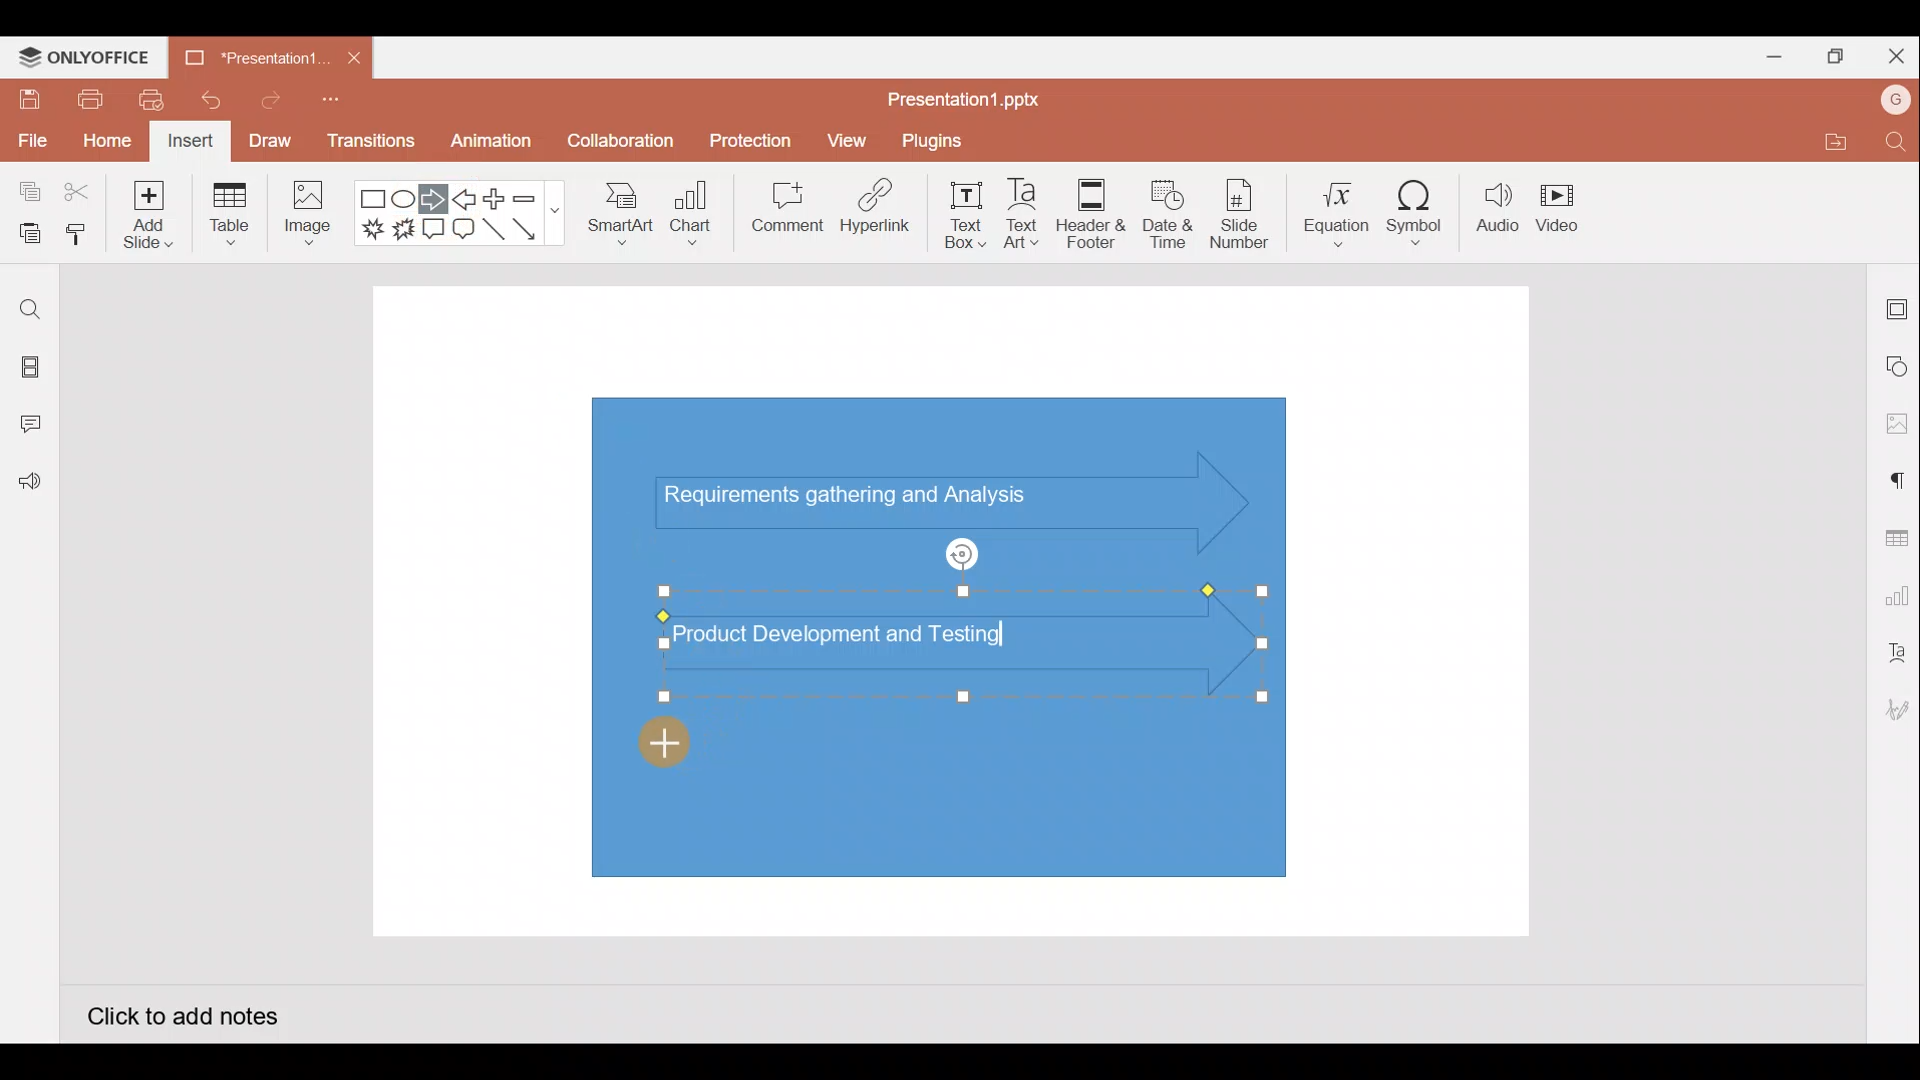 The height and width of the screenshot is (1080, 1920). What do you see at coordinates (1896, 478) in the screenshot?
I see `Paragraph settings` at bounding box center [1896, 478].